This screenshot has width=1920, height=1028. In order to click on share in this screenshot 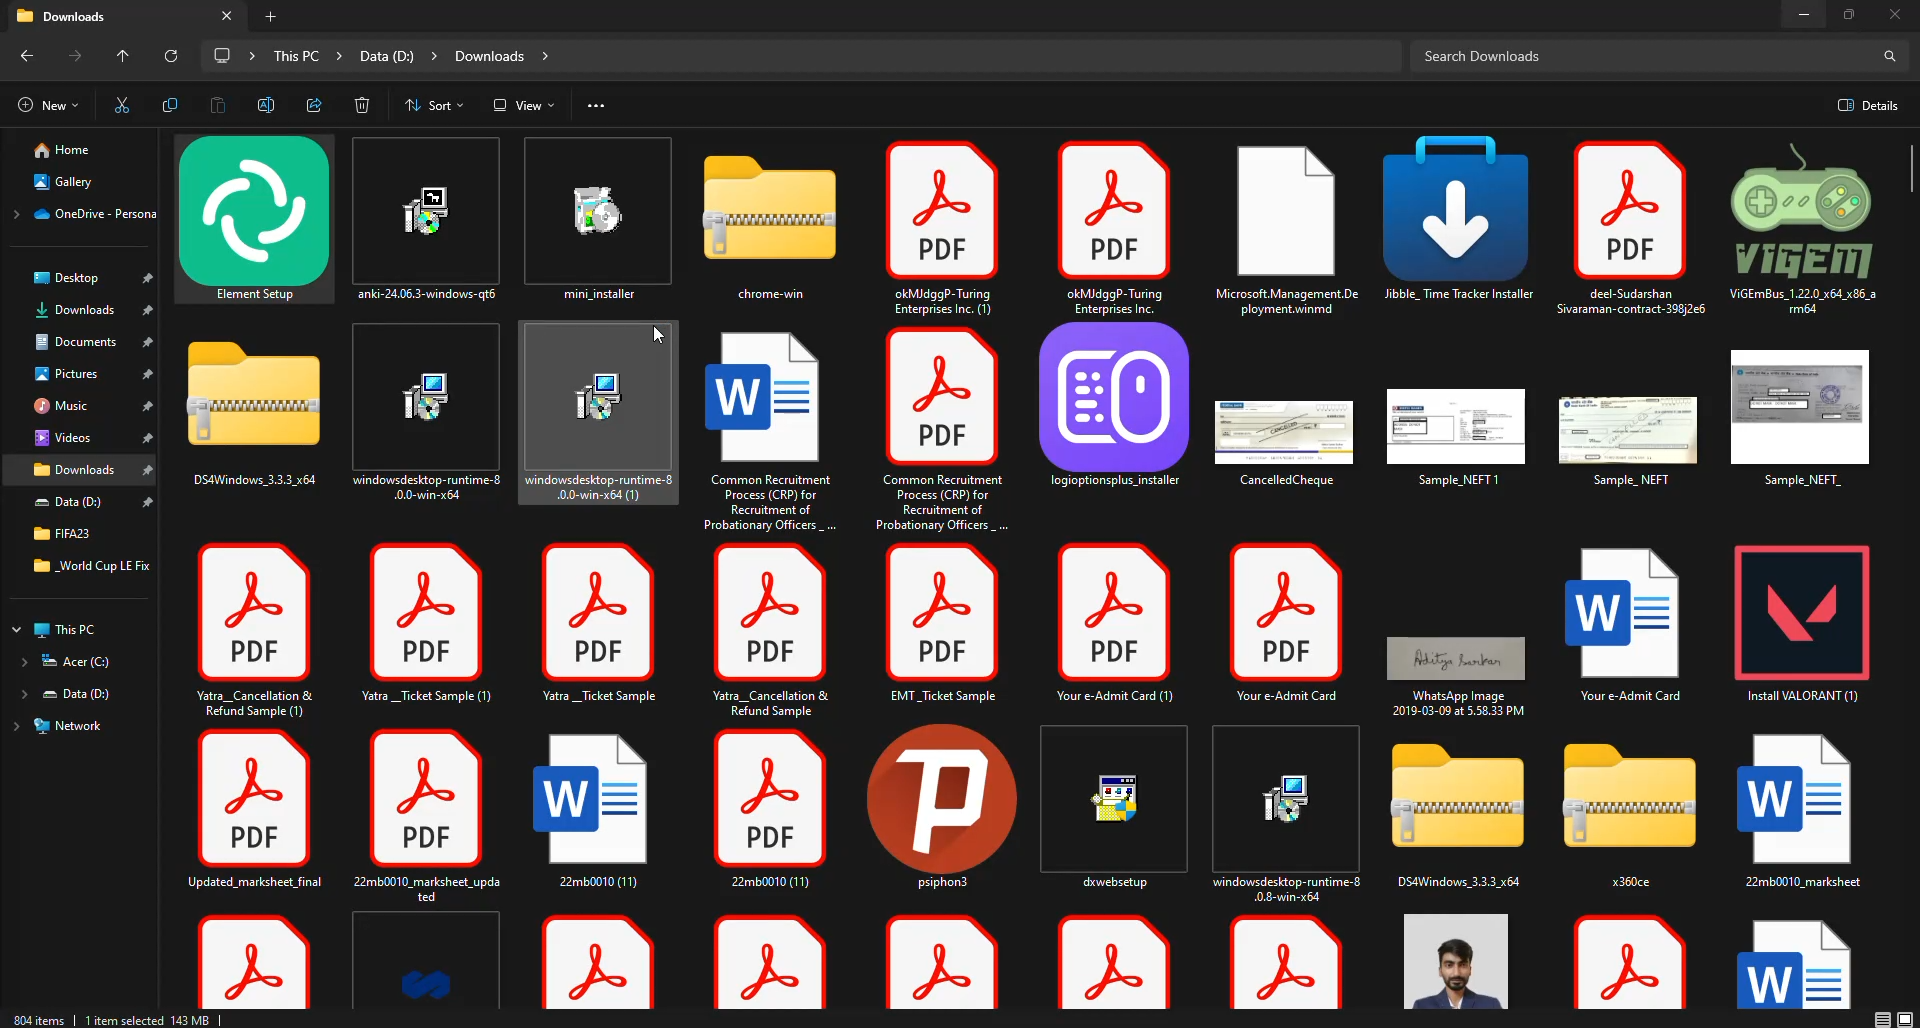, I will do `click(315, 109)`.